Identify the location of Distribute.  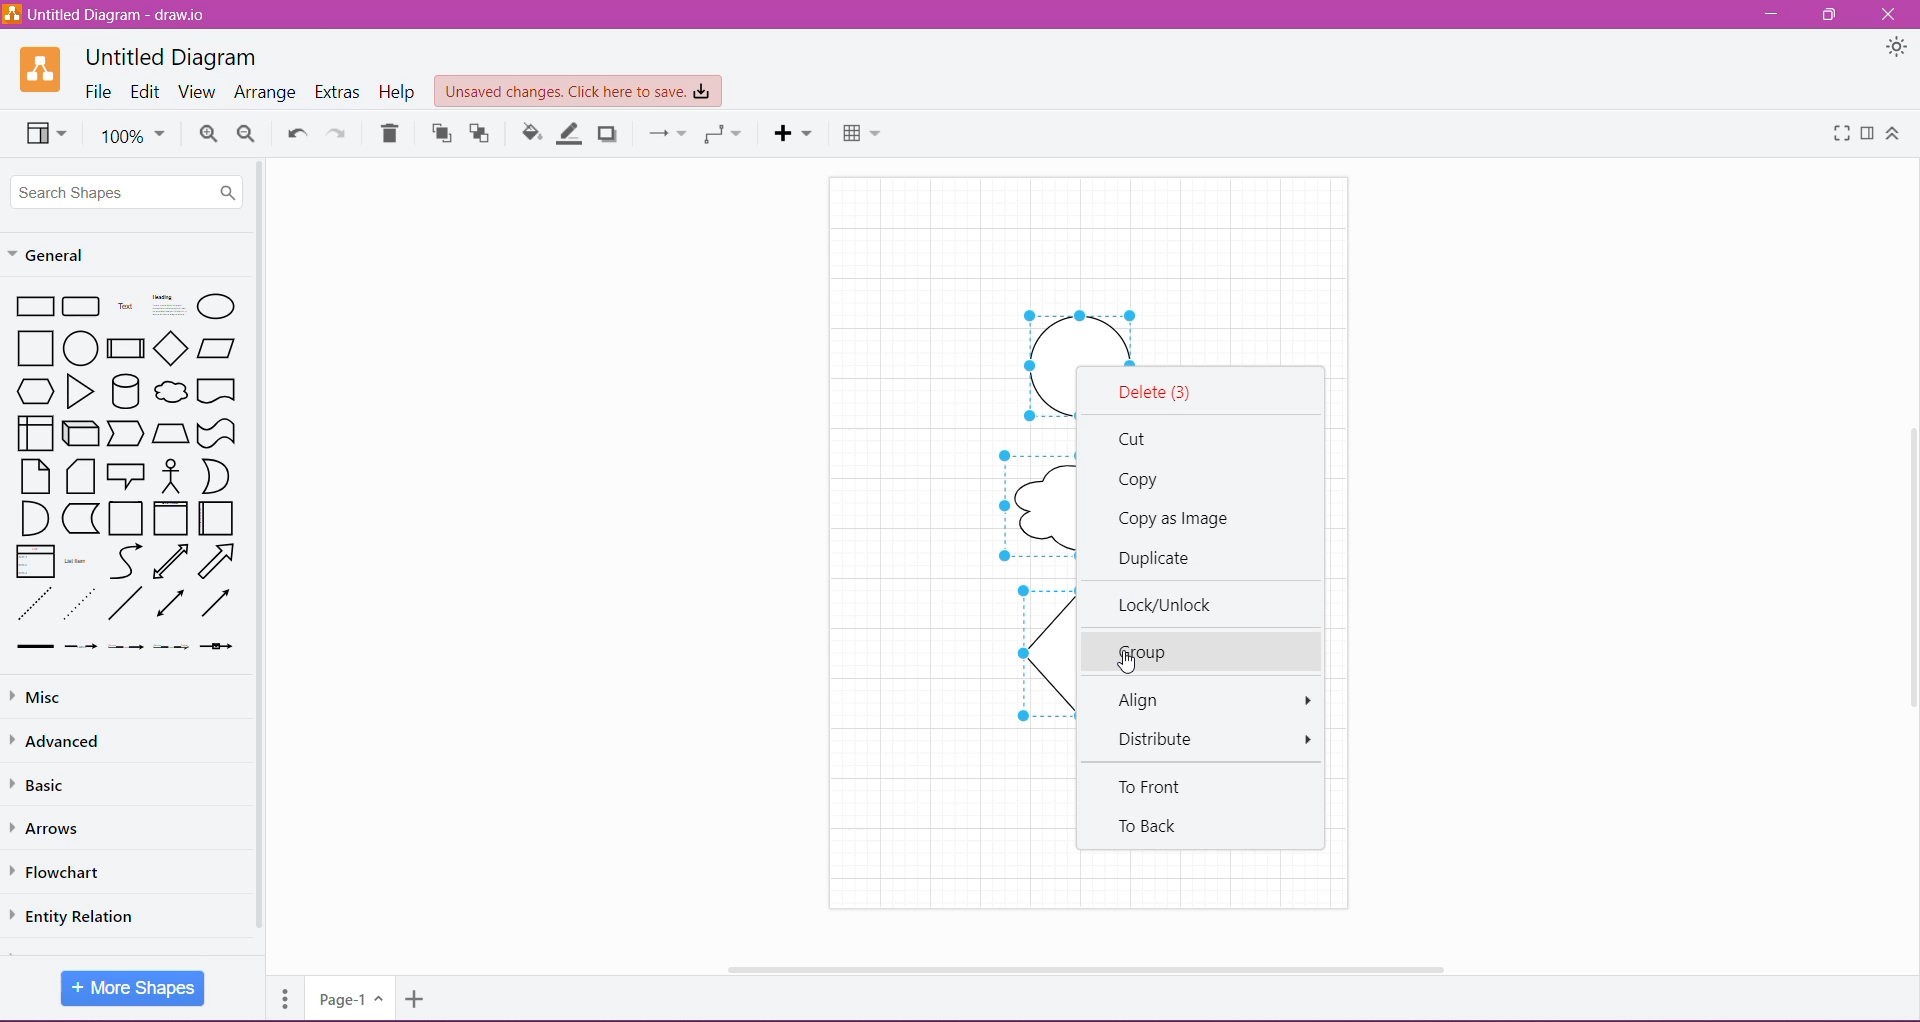
(1213, 739).